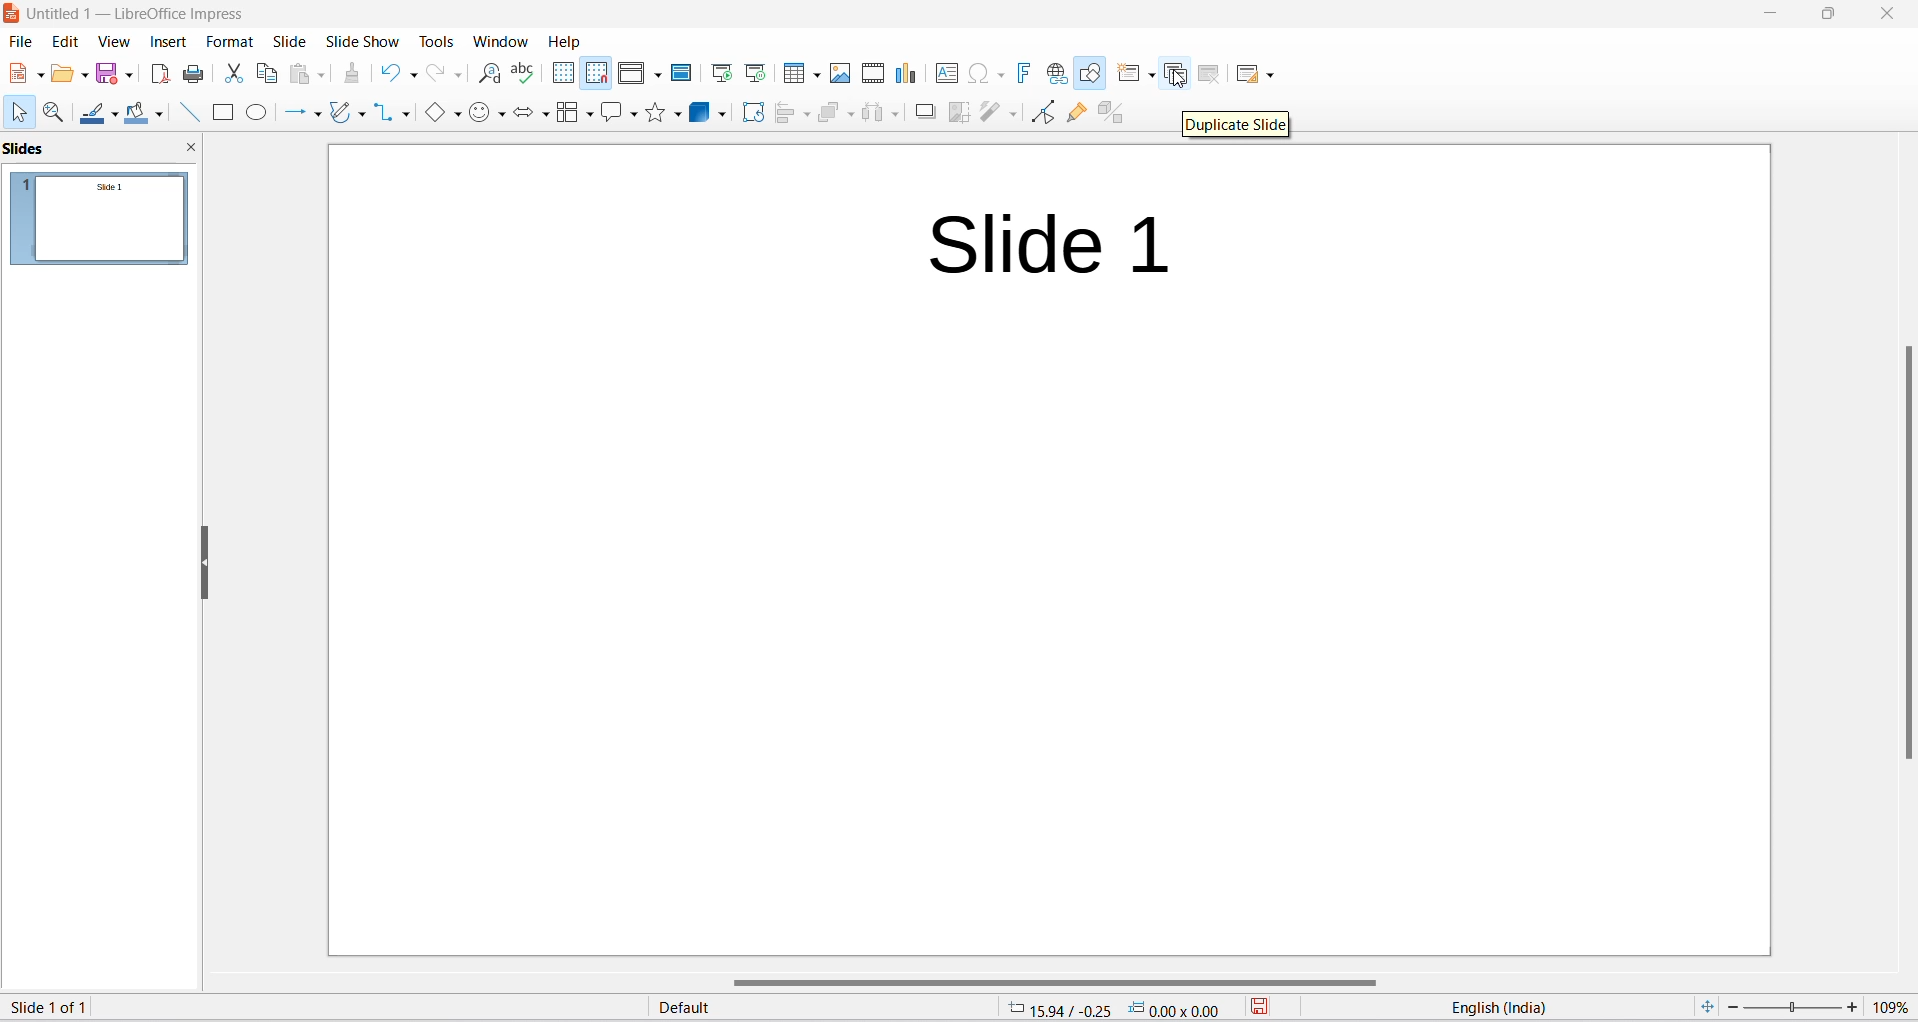  I want to click on Arrange, so click(837, 112).